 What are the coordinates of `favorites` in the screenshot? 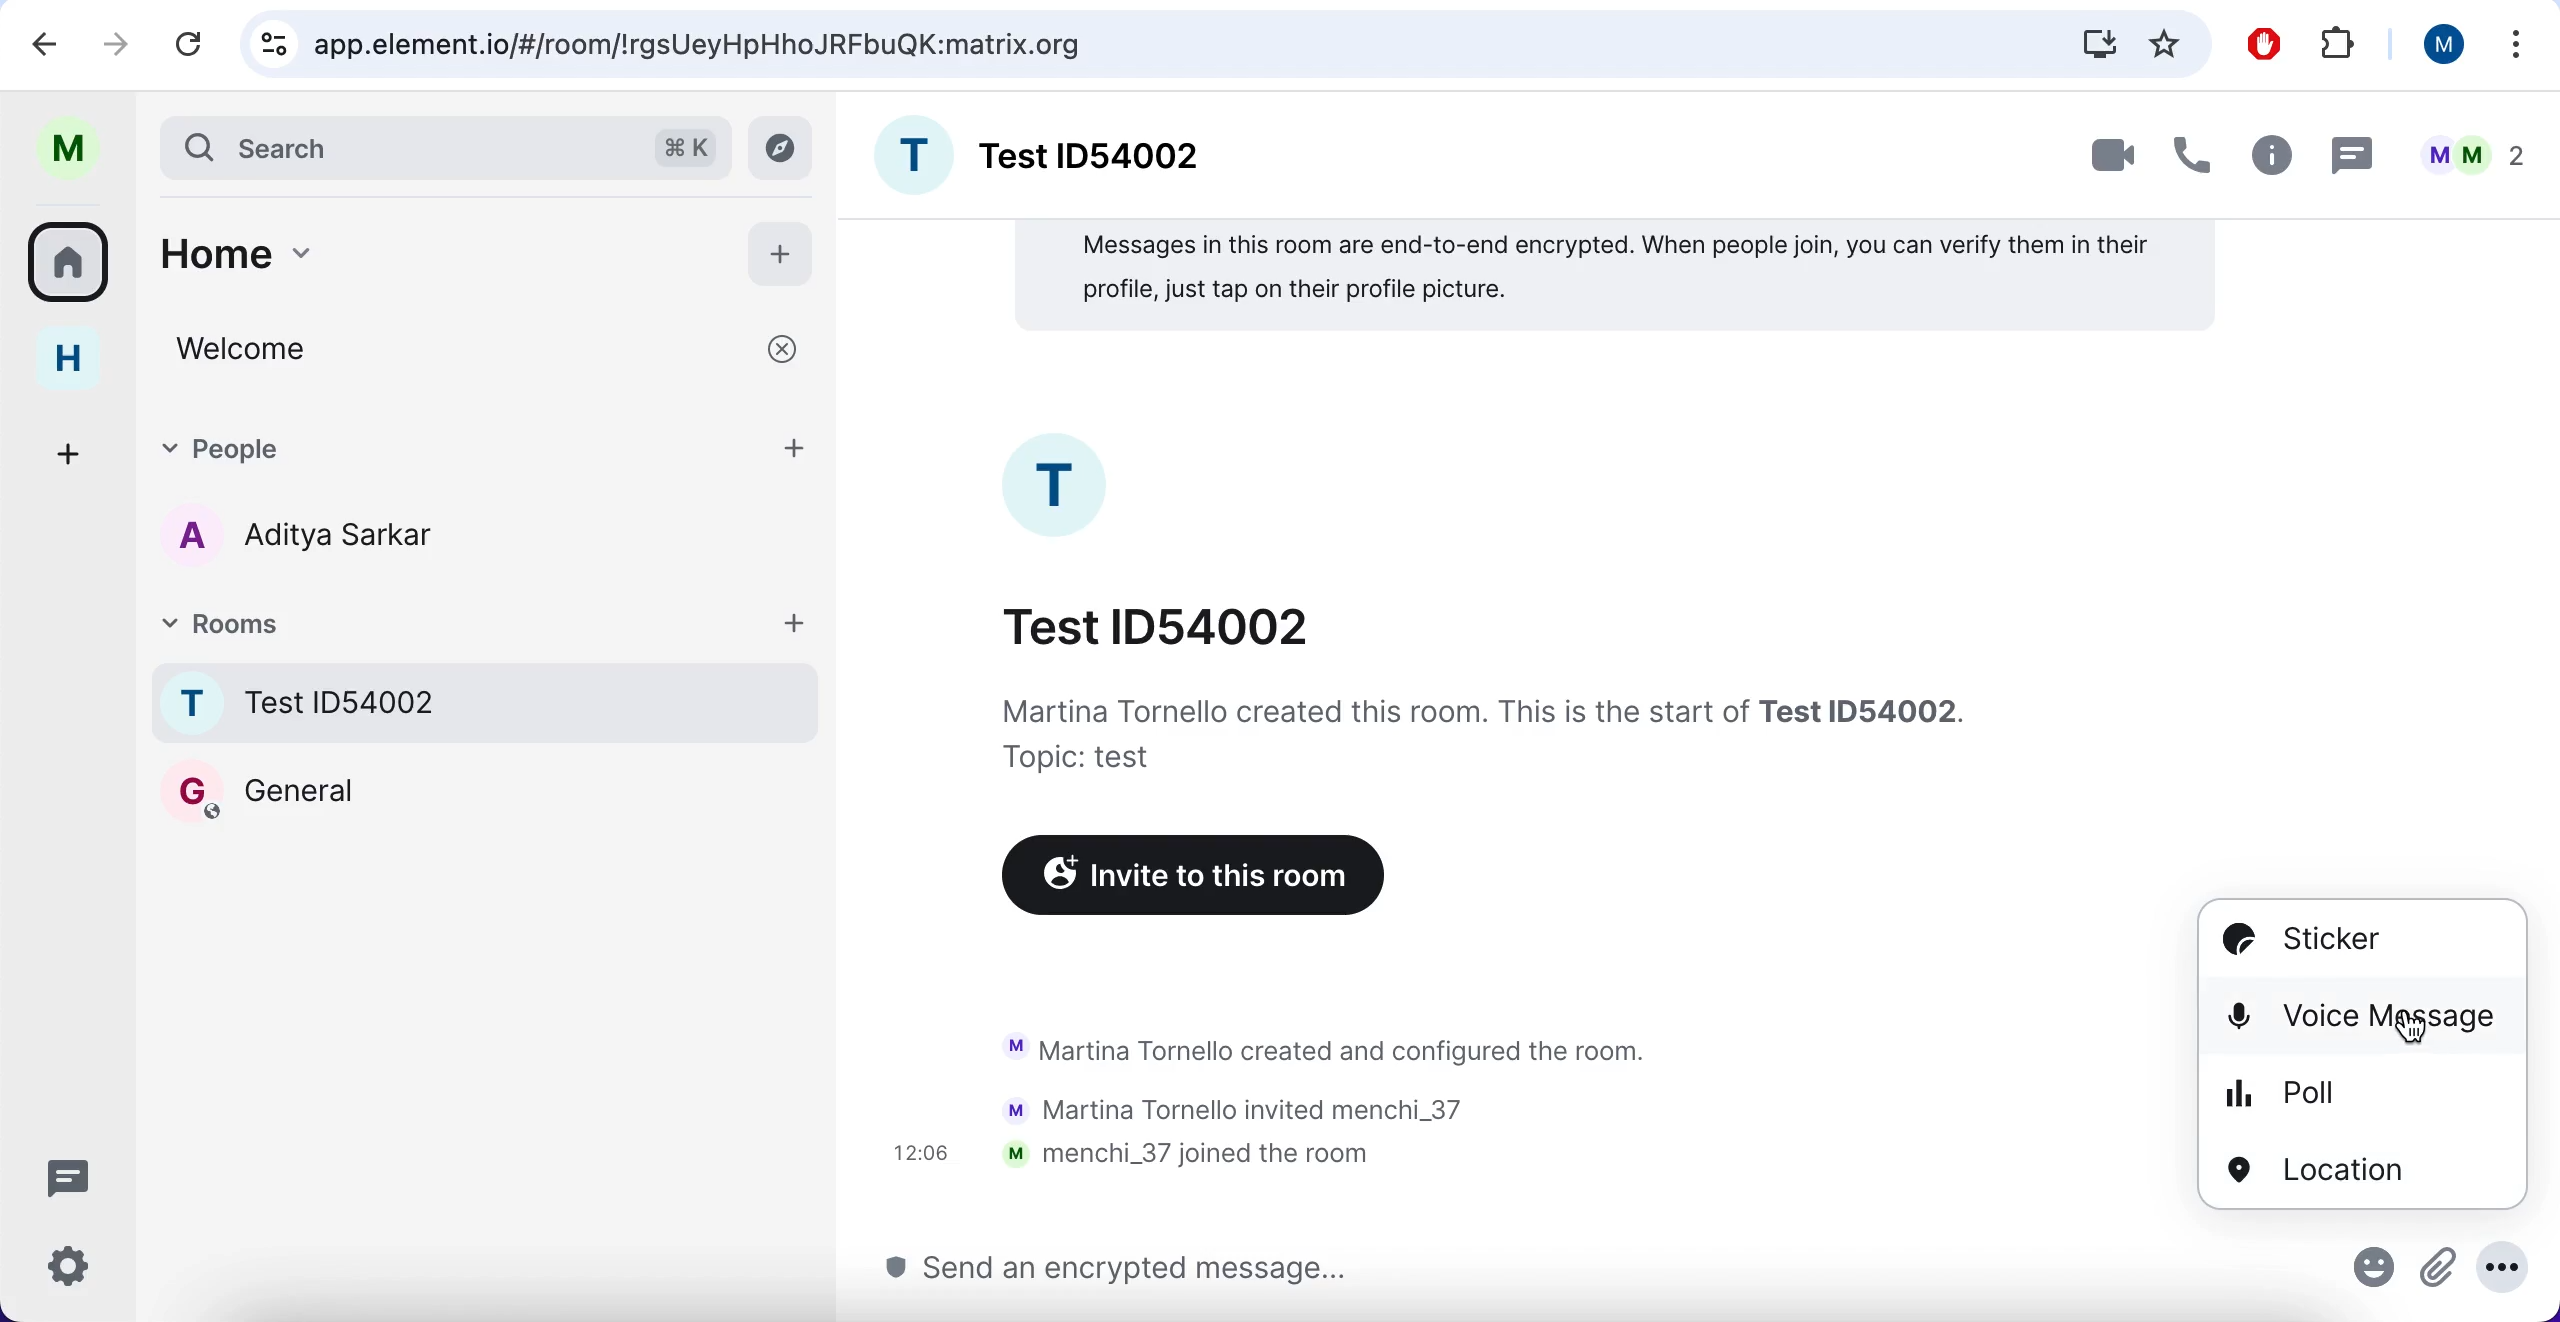 It's located at (2166, 43).